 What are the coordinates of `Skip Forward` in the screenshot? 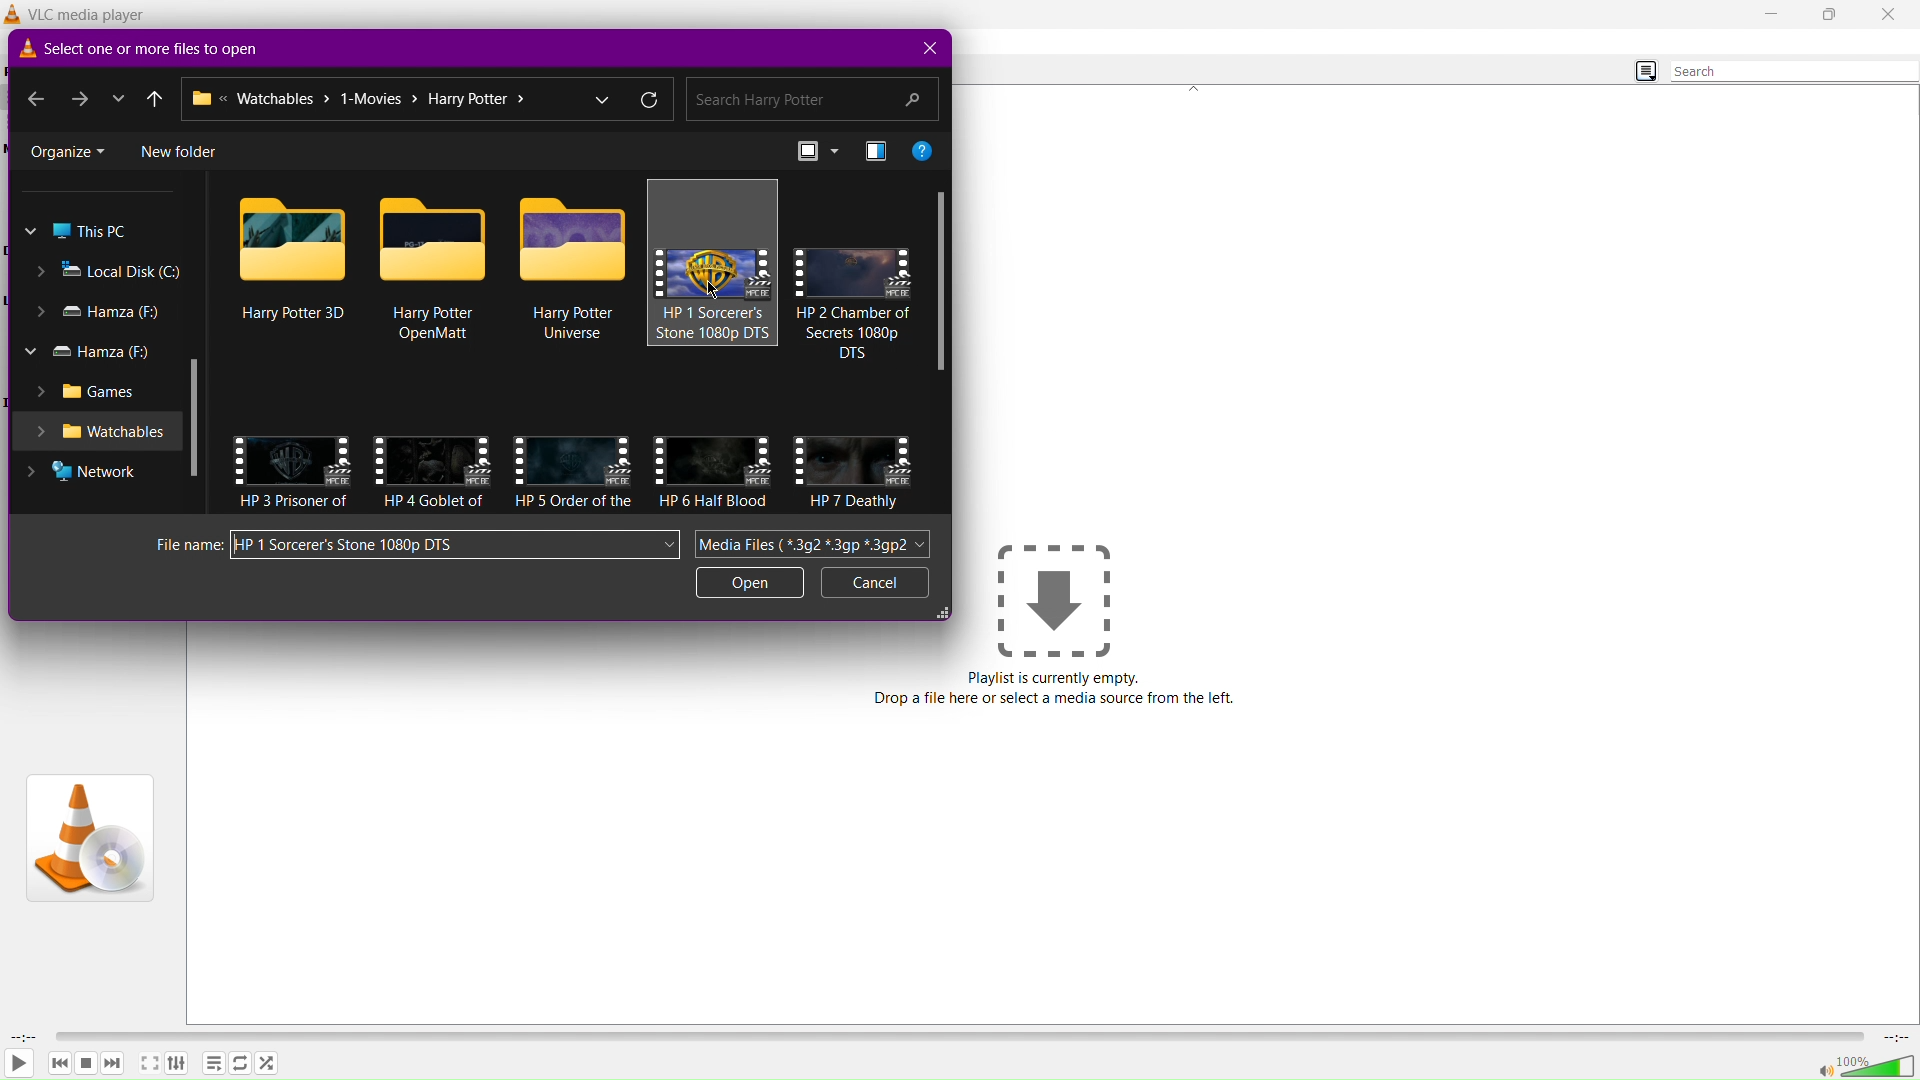 It's located at (113, 1063).